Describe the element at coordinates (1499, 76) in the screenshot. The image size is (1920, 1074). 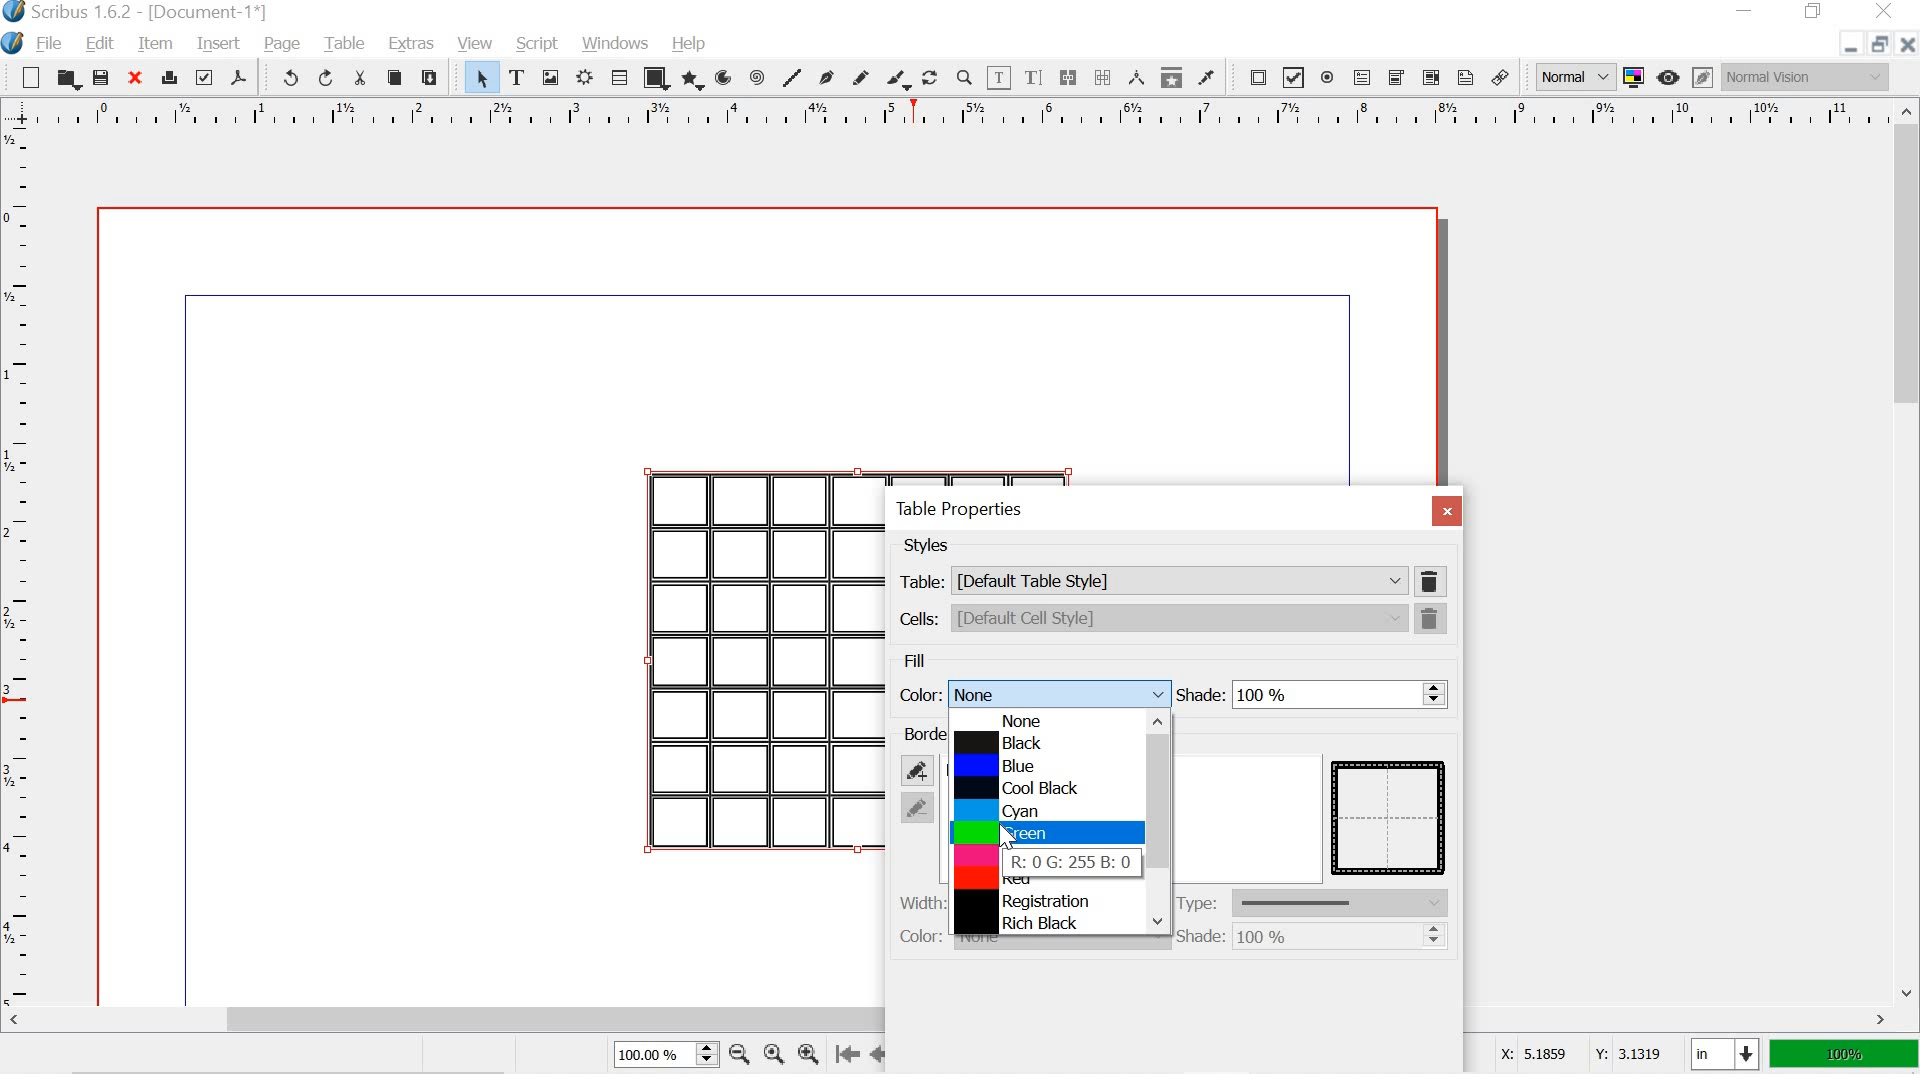
I see `link annotation` at that location.